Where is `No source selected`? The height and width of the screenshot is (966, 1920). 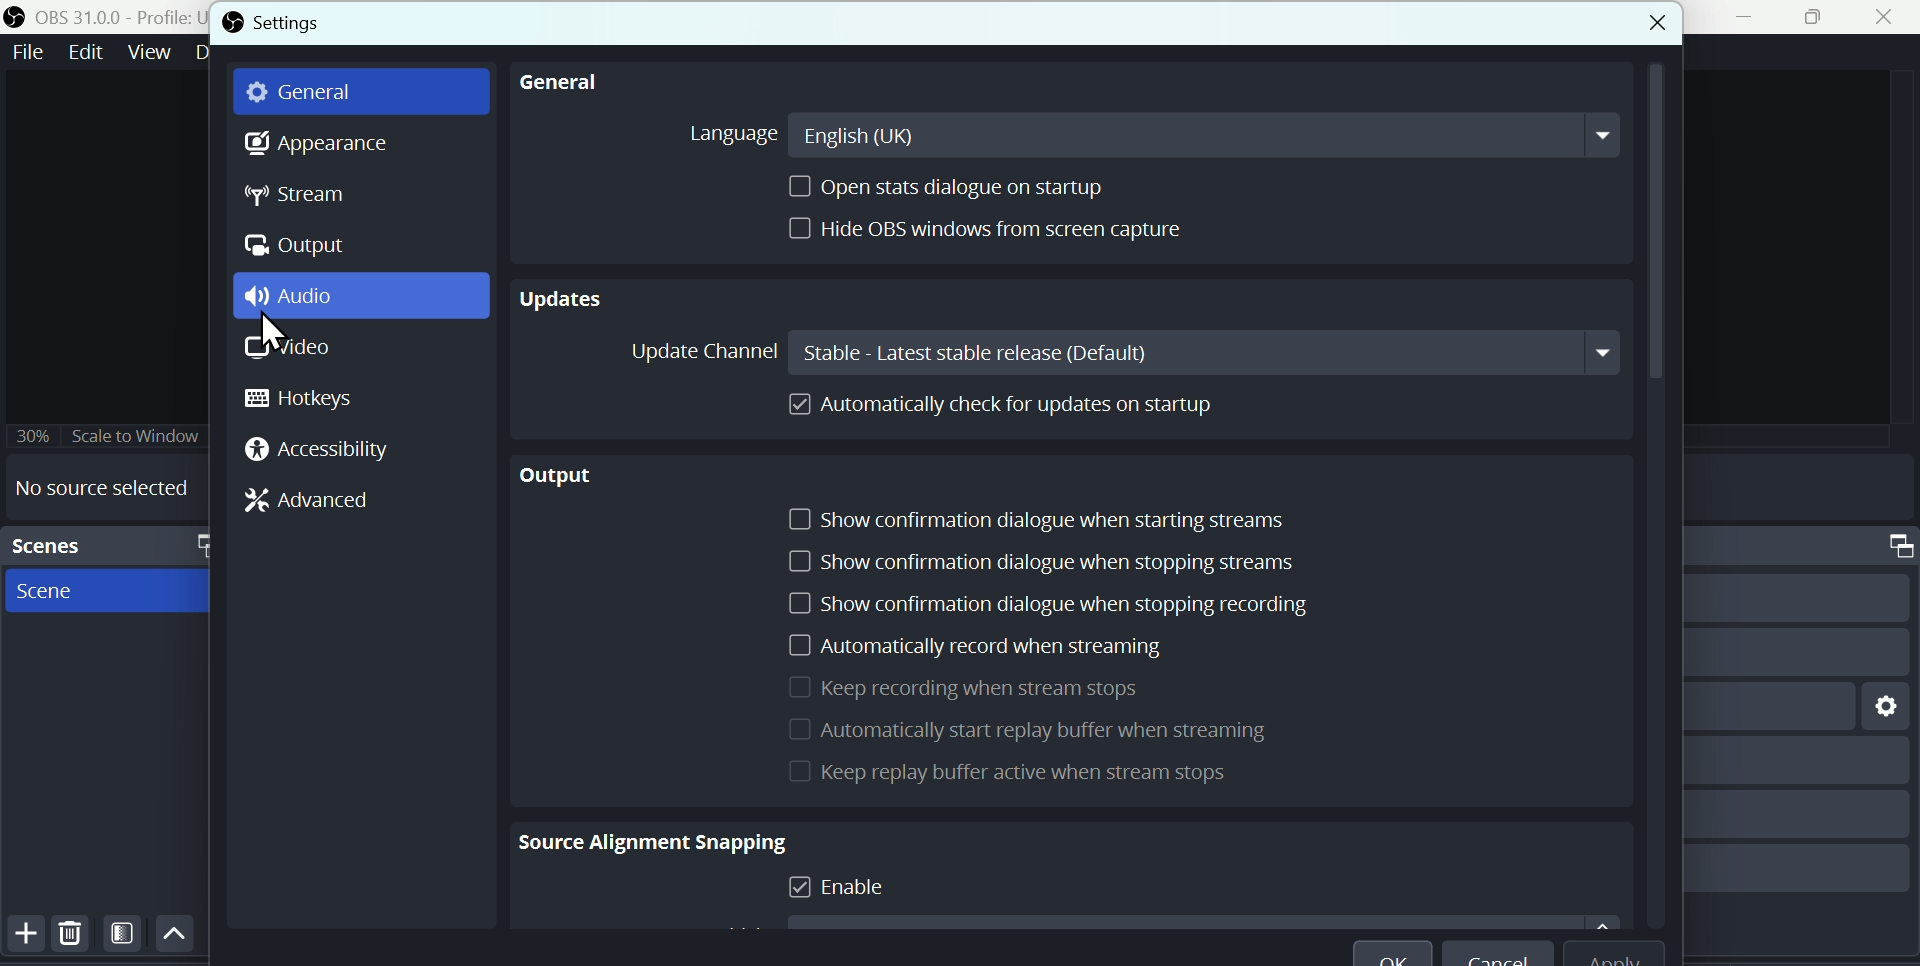
No source selected is located at coordinates (102, 487).